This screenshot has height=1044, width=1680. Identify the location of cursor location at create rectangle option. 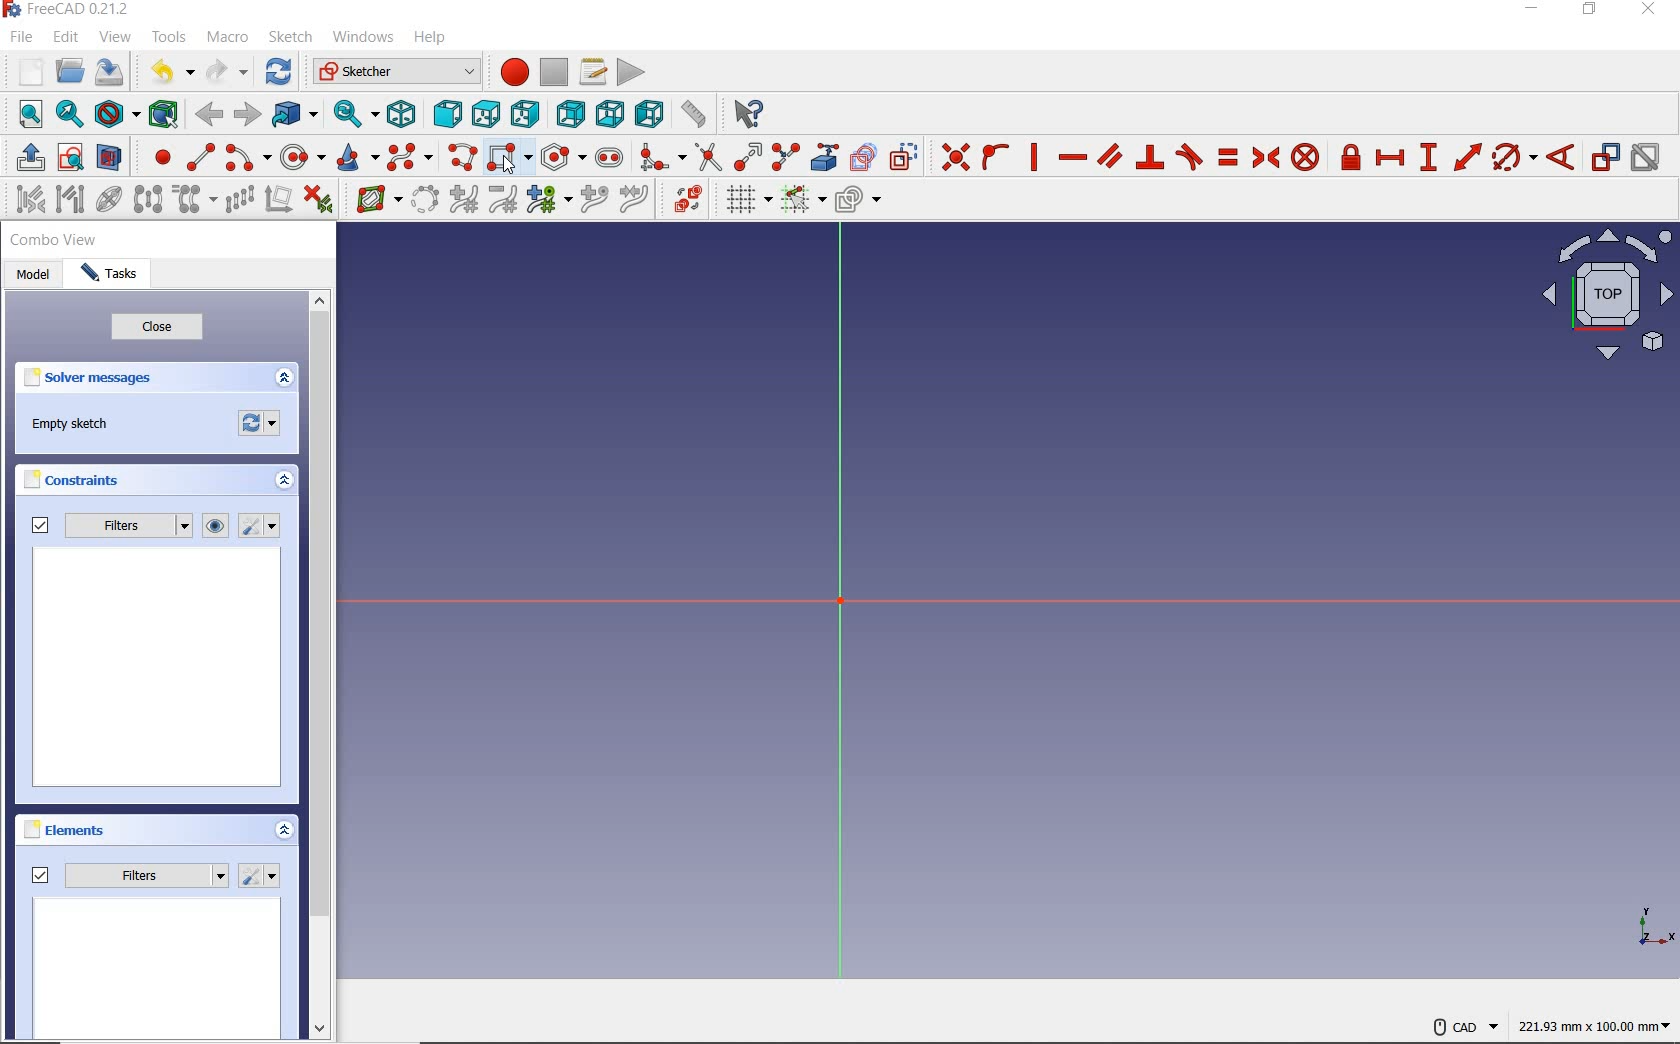
(509, 168).